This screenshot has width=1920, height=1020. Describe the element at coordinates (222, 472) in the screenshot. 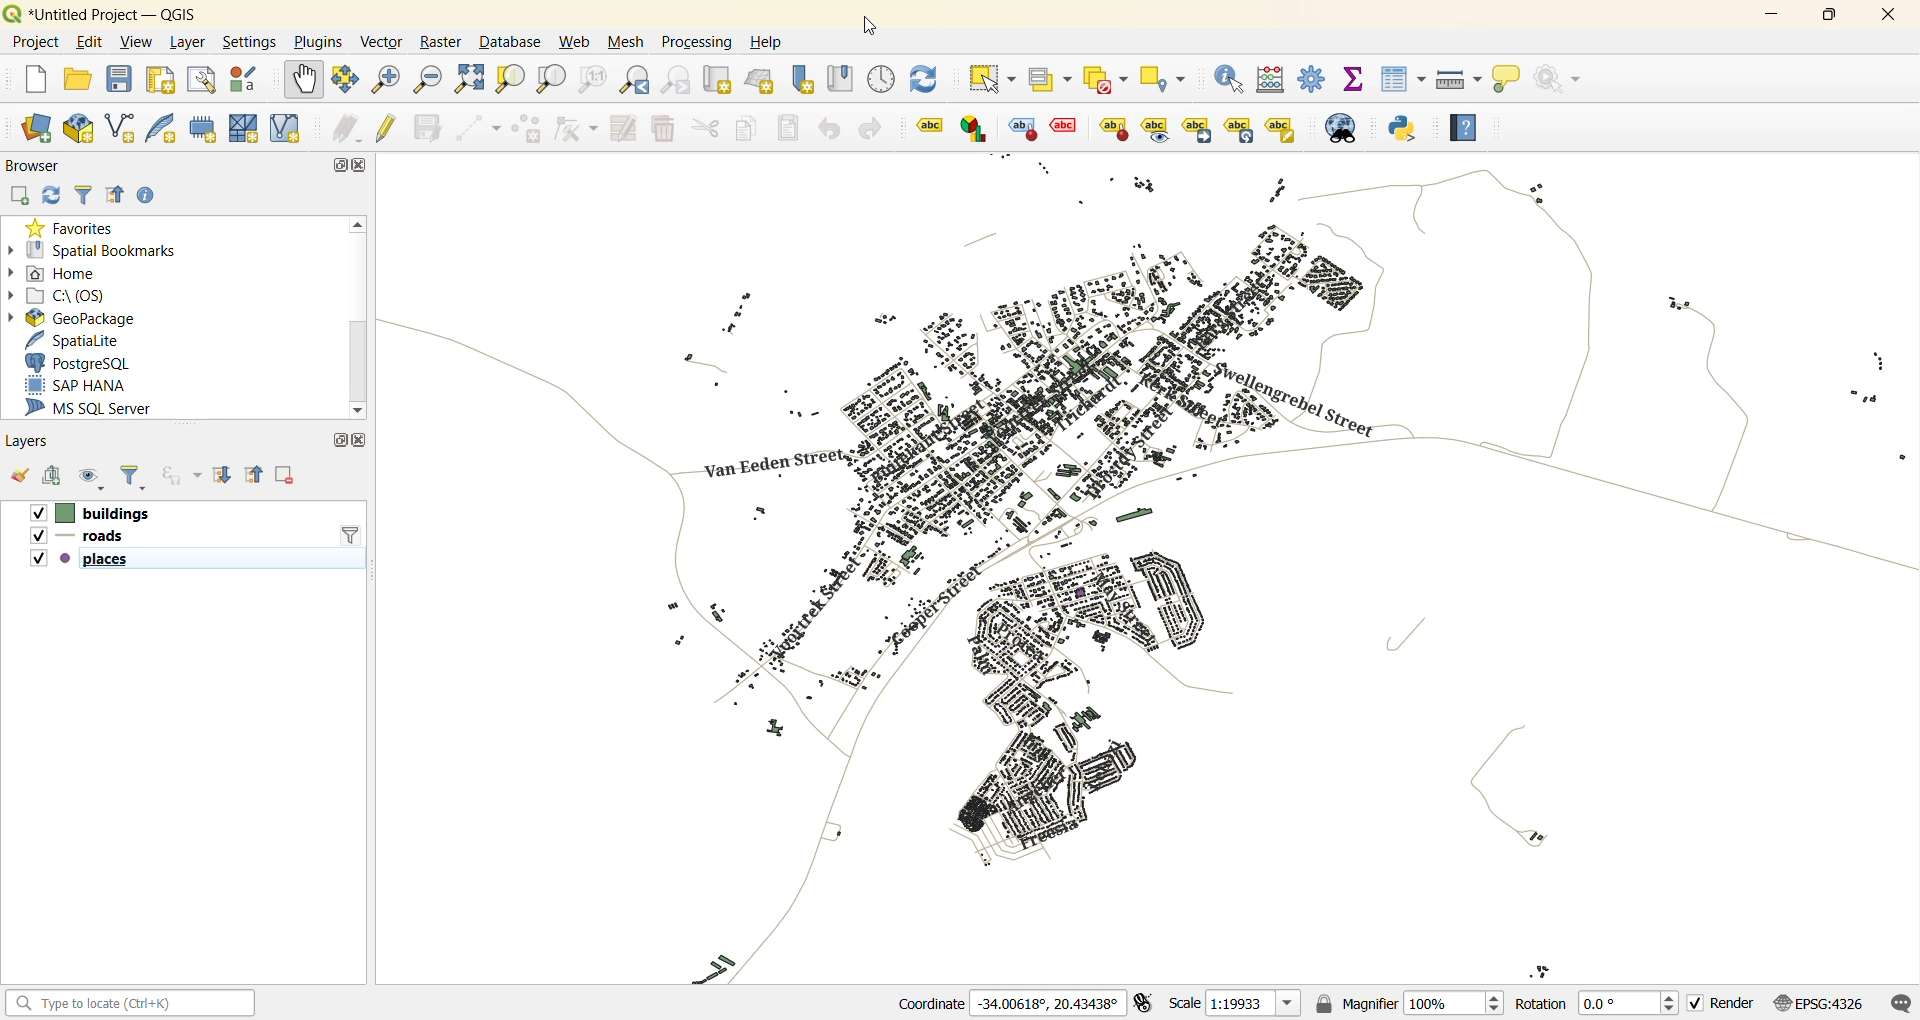

I see `expand all` at that location.